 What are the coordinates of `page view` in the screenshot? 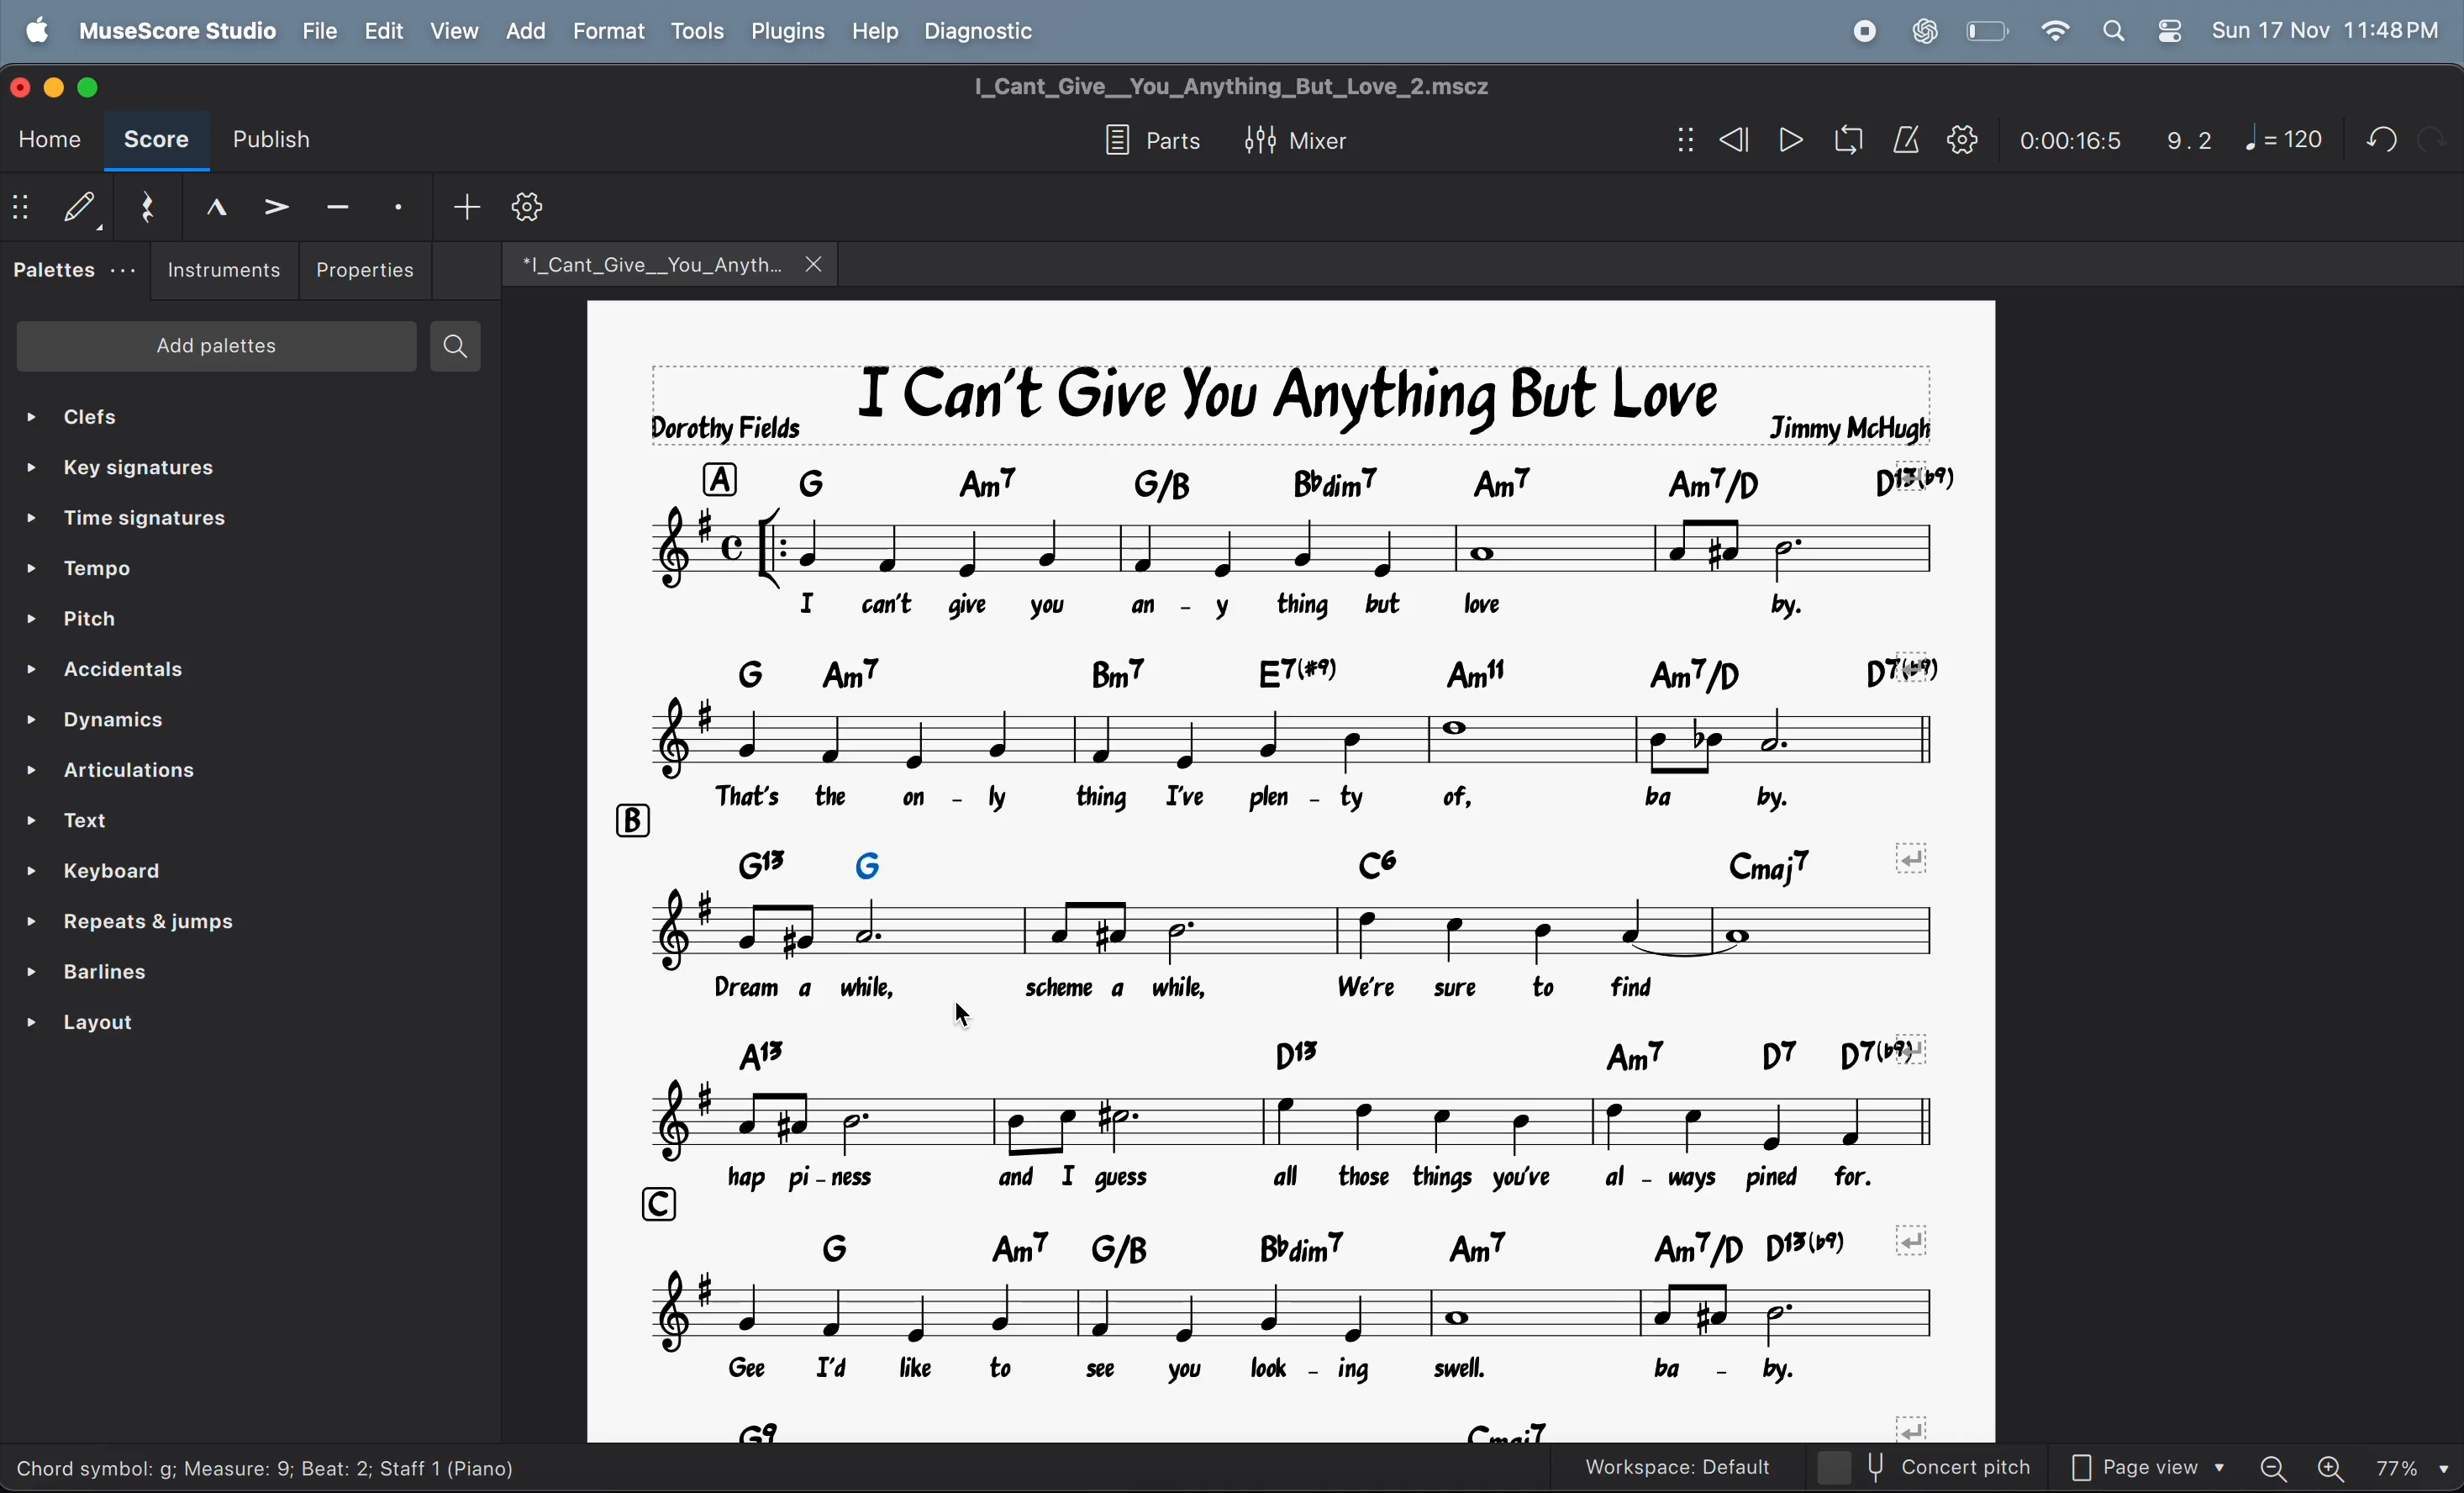 It's located at (2147, 1467).